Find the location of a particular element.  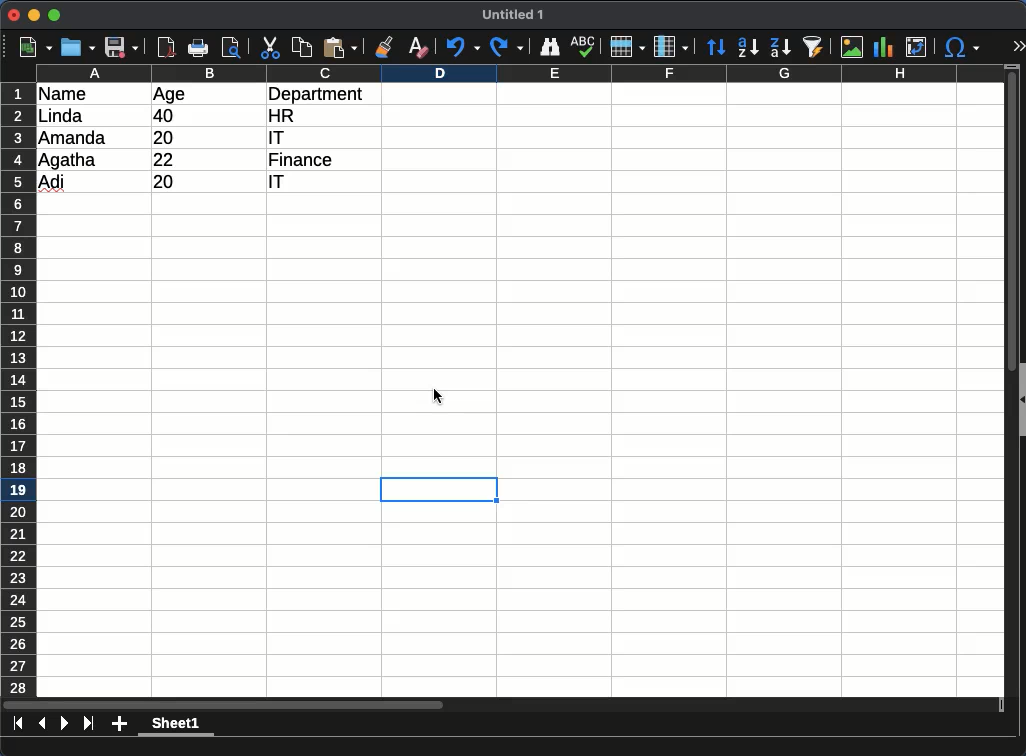

clear formatting is located at coordinates (418, 46).